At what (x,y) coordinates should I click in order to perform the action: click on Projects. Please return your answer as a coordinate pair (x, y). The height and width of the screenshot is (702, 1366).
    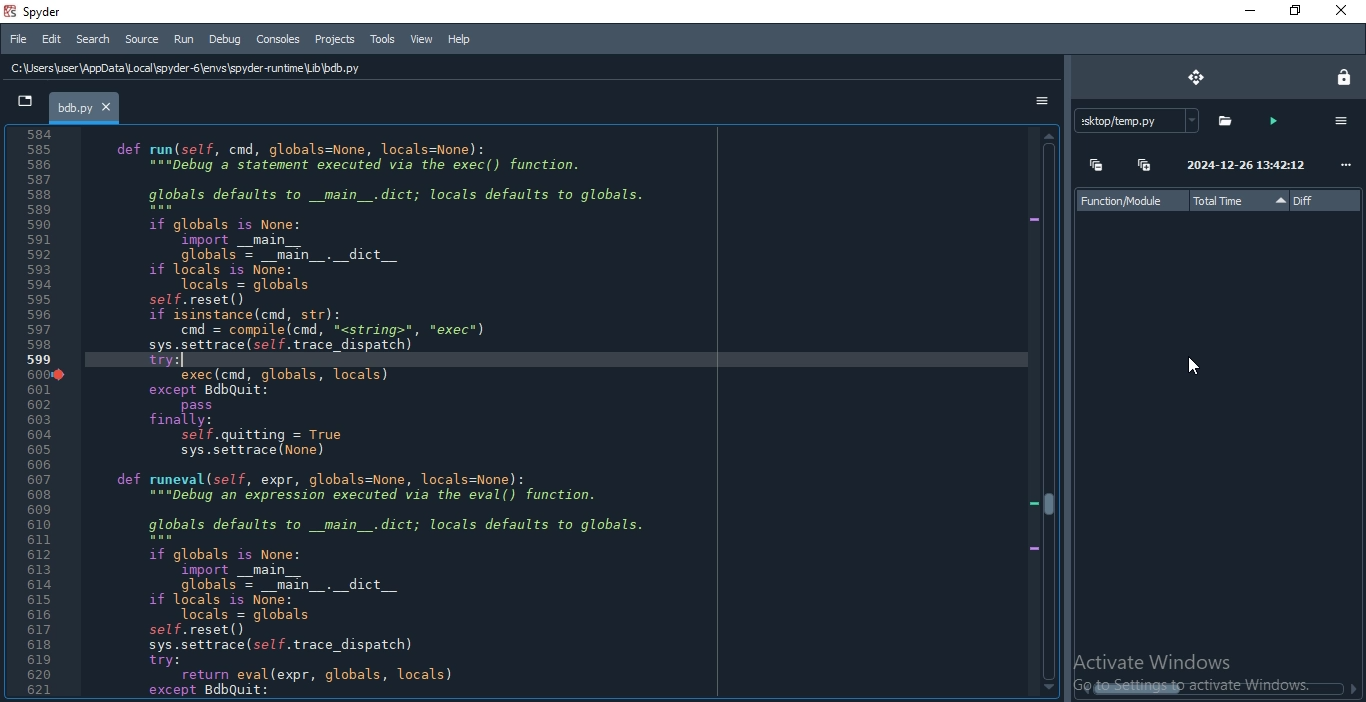
    Looking at the image, I should click on (335, 39).